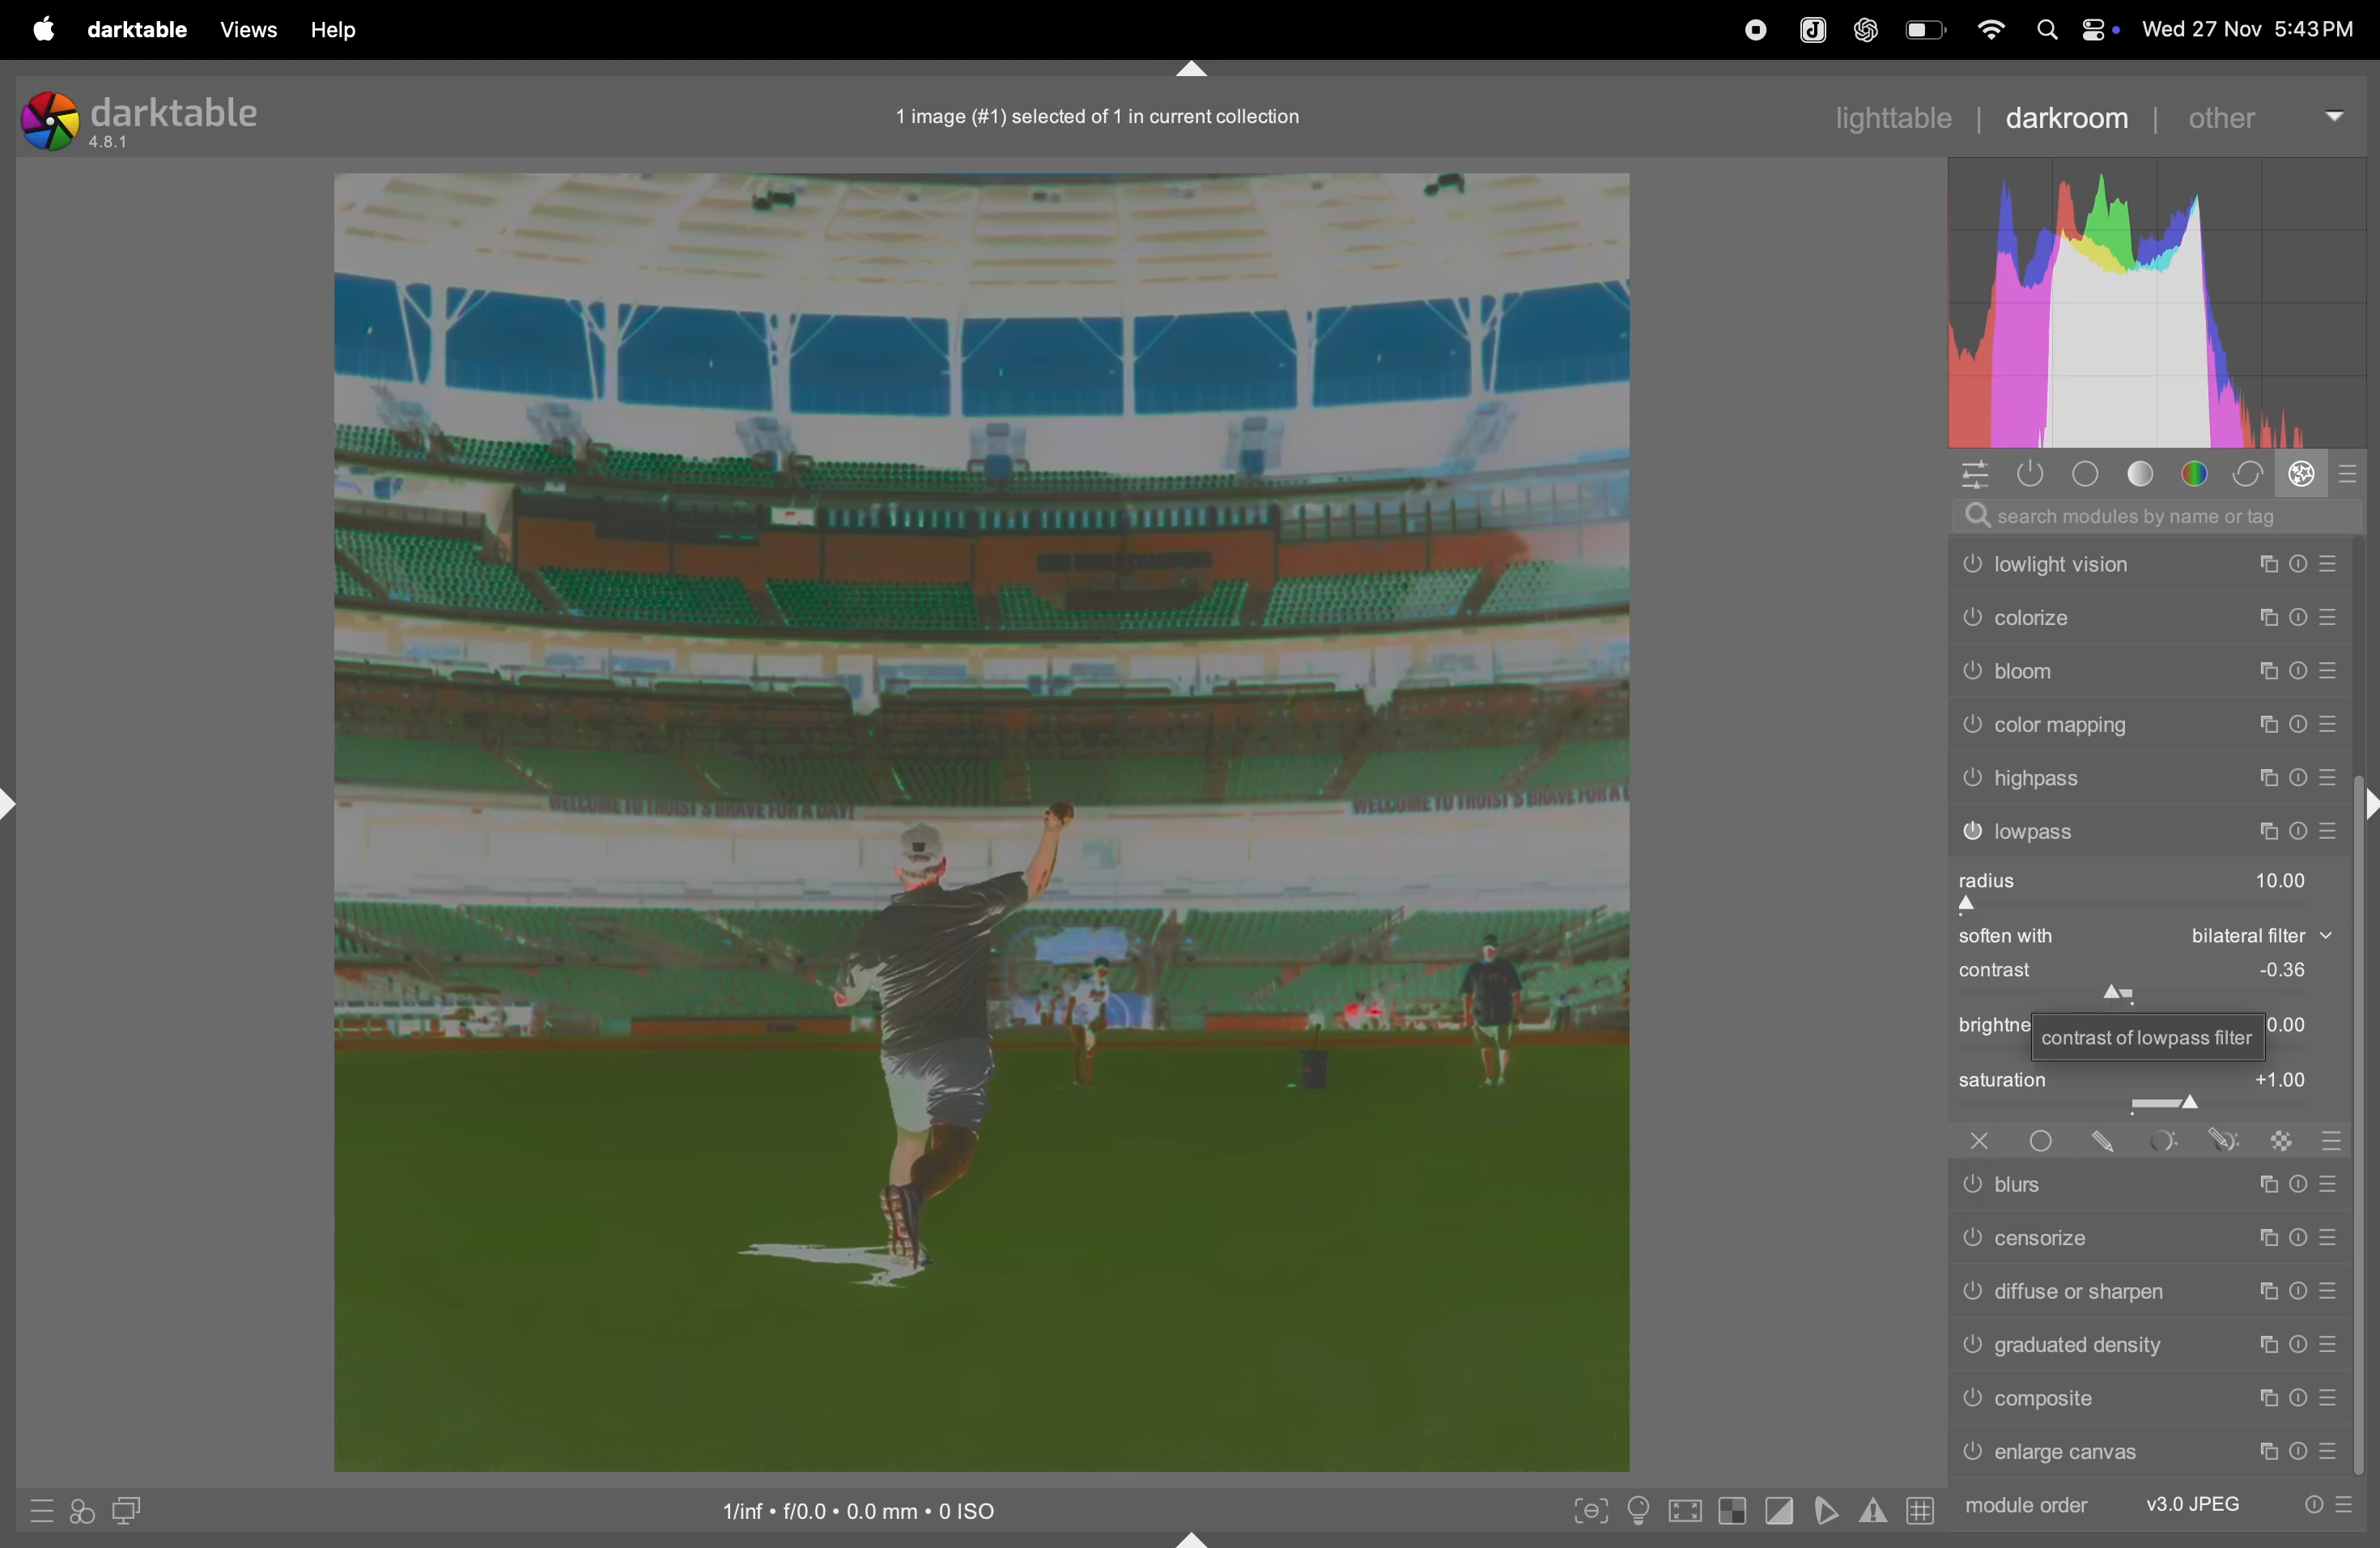  I want to click on battery, so click(1928, 29).